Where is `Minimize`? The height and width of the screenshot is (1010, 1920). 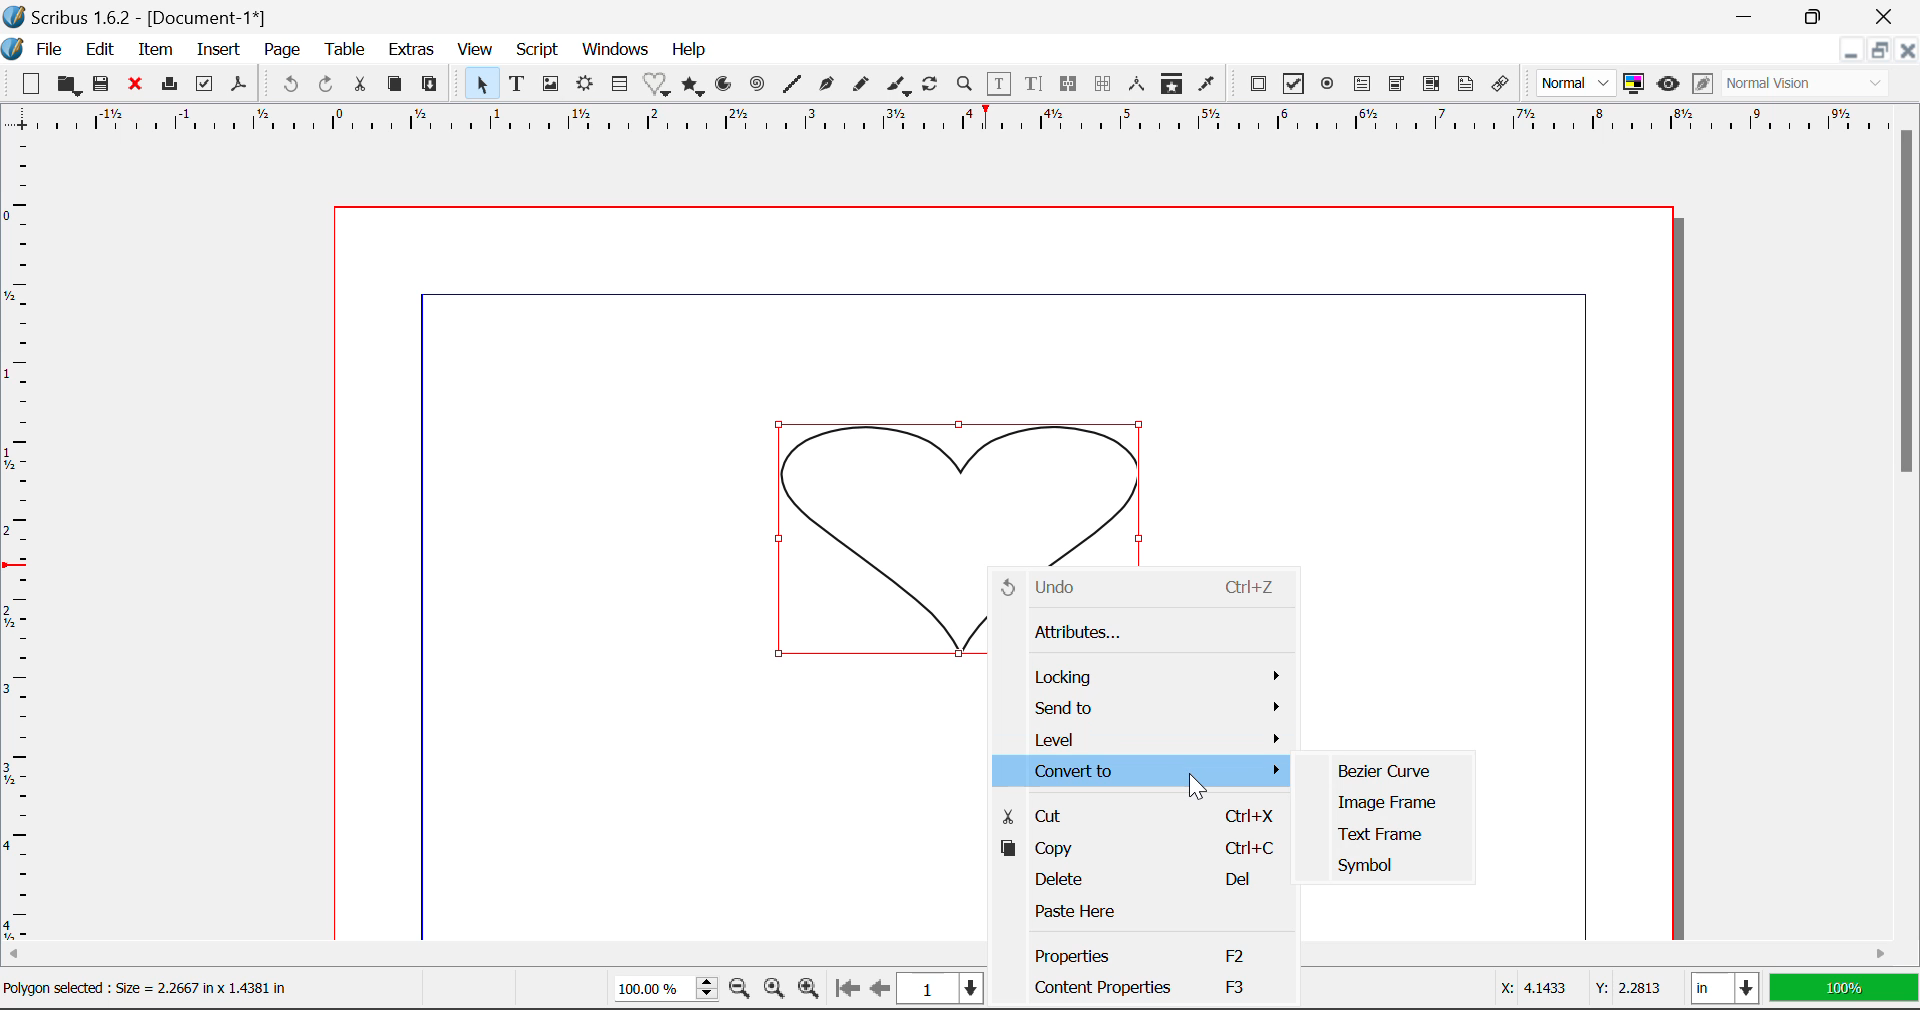 Minimize is located at coordinates (1823, 16).